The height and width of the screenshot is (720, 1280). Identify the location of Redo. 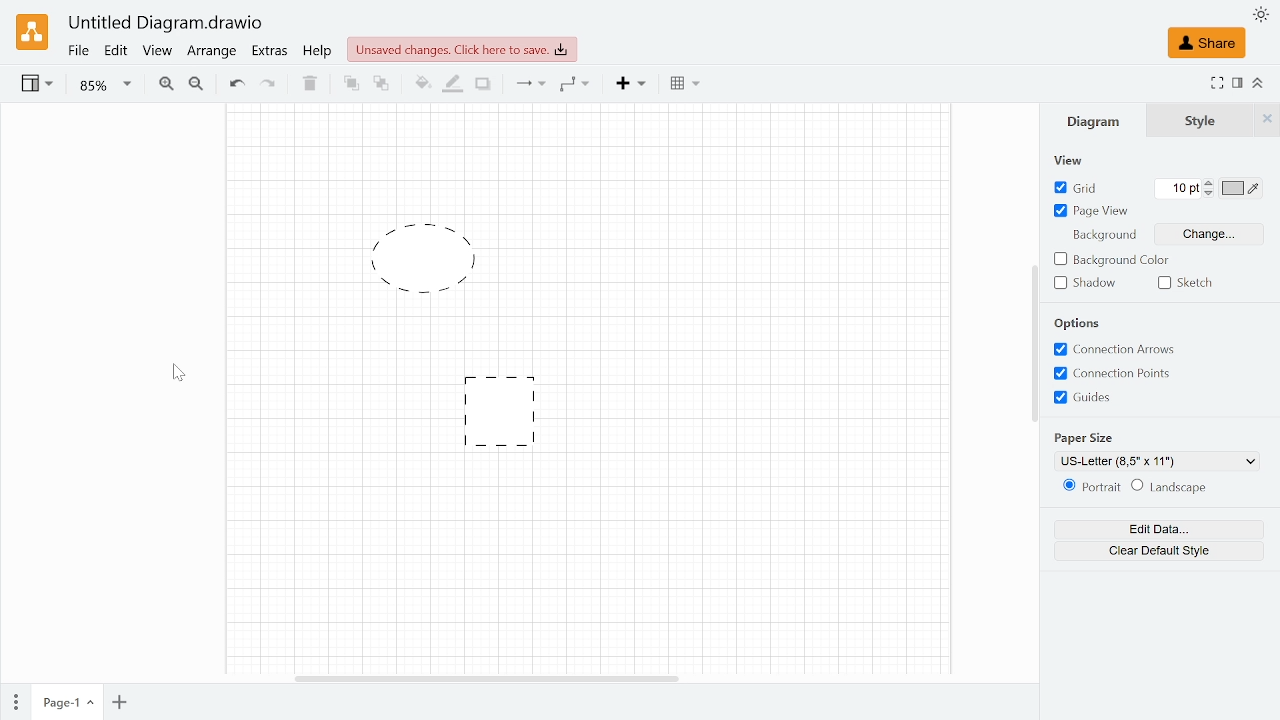
(268, 85).